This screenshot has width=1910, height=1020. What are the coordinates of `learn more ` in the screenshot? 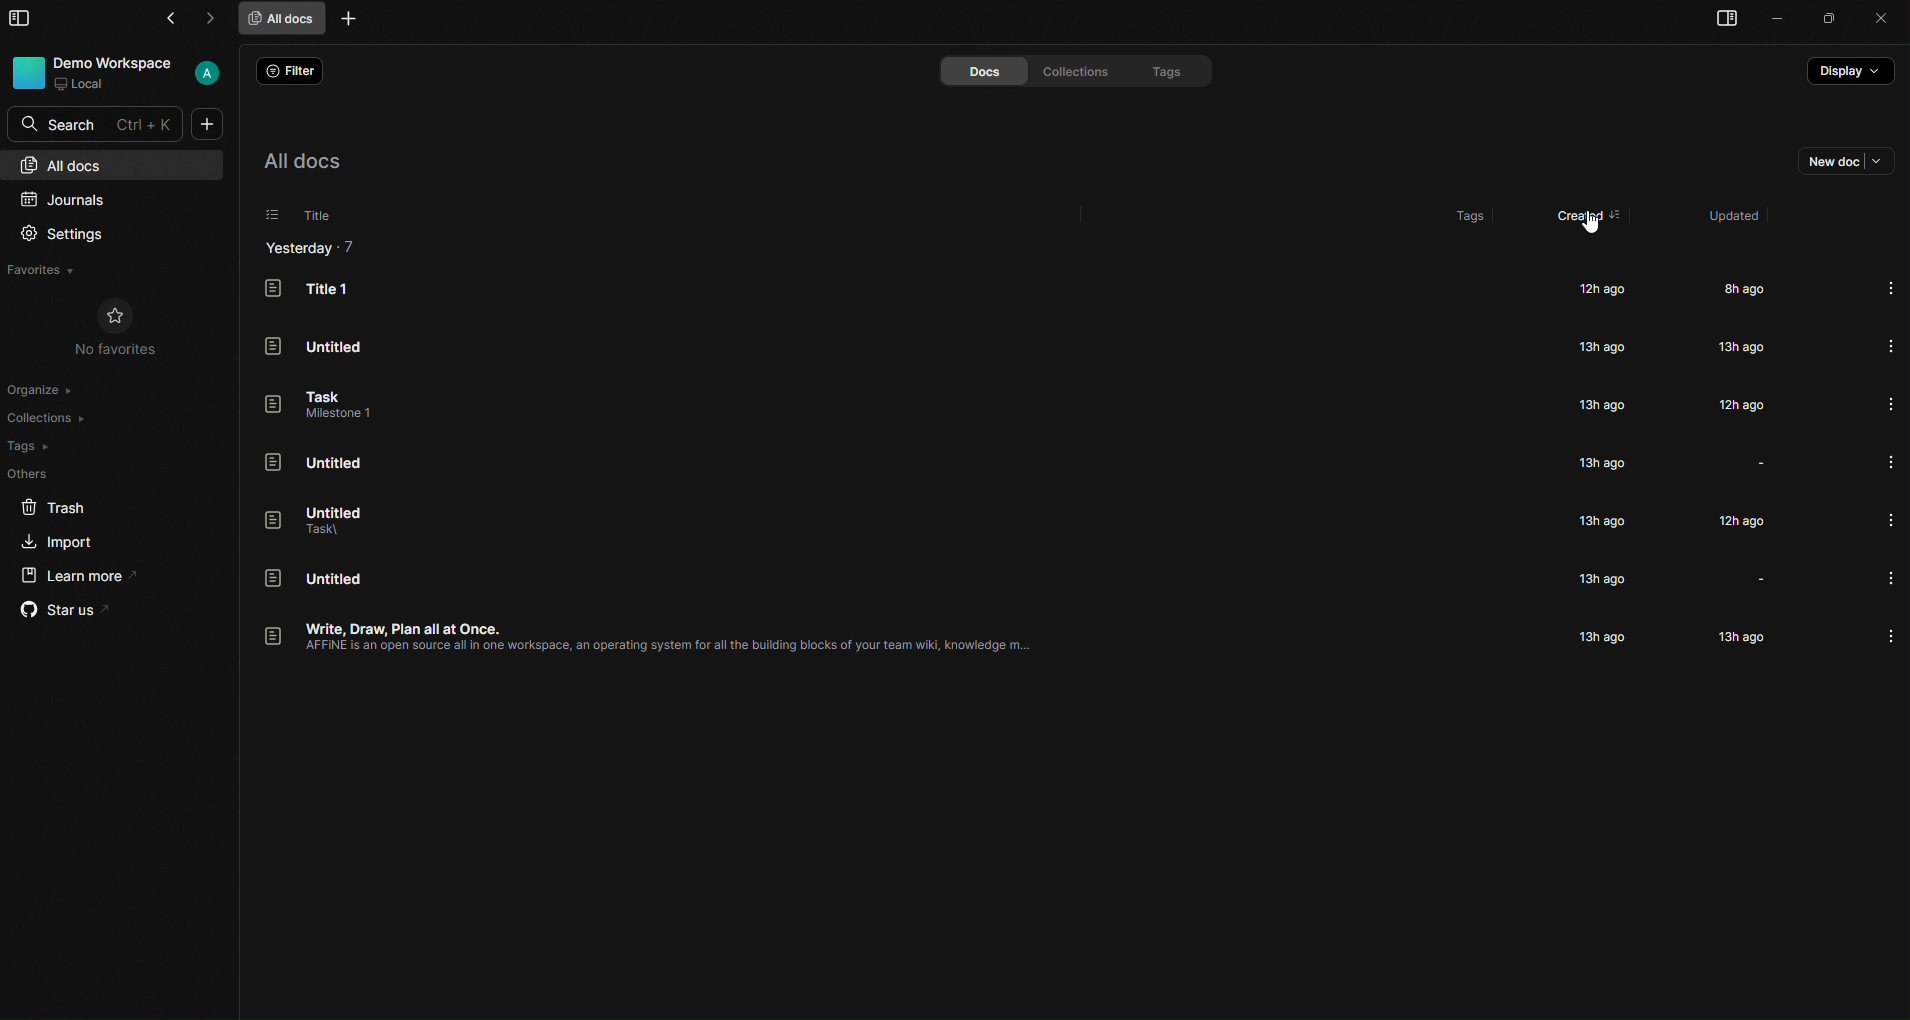 It's located at (92, 576).